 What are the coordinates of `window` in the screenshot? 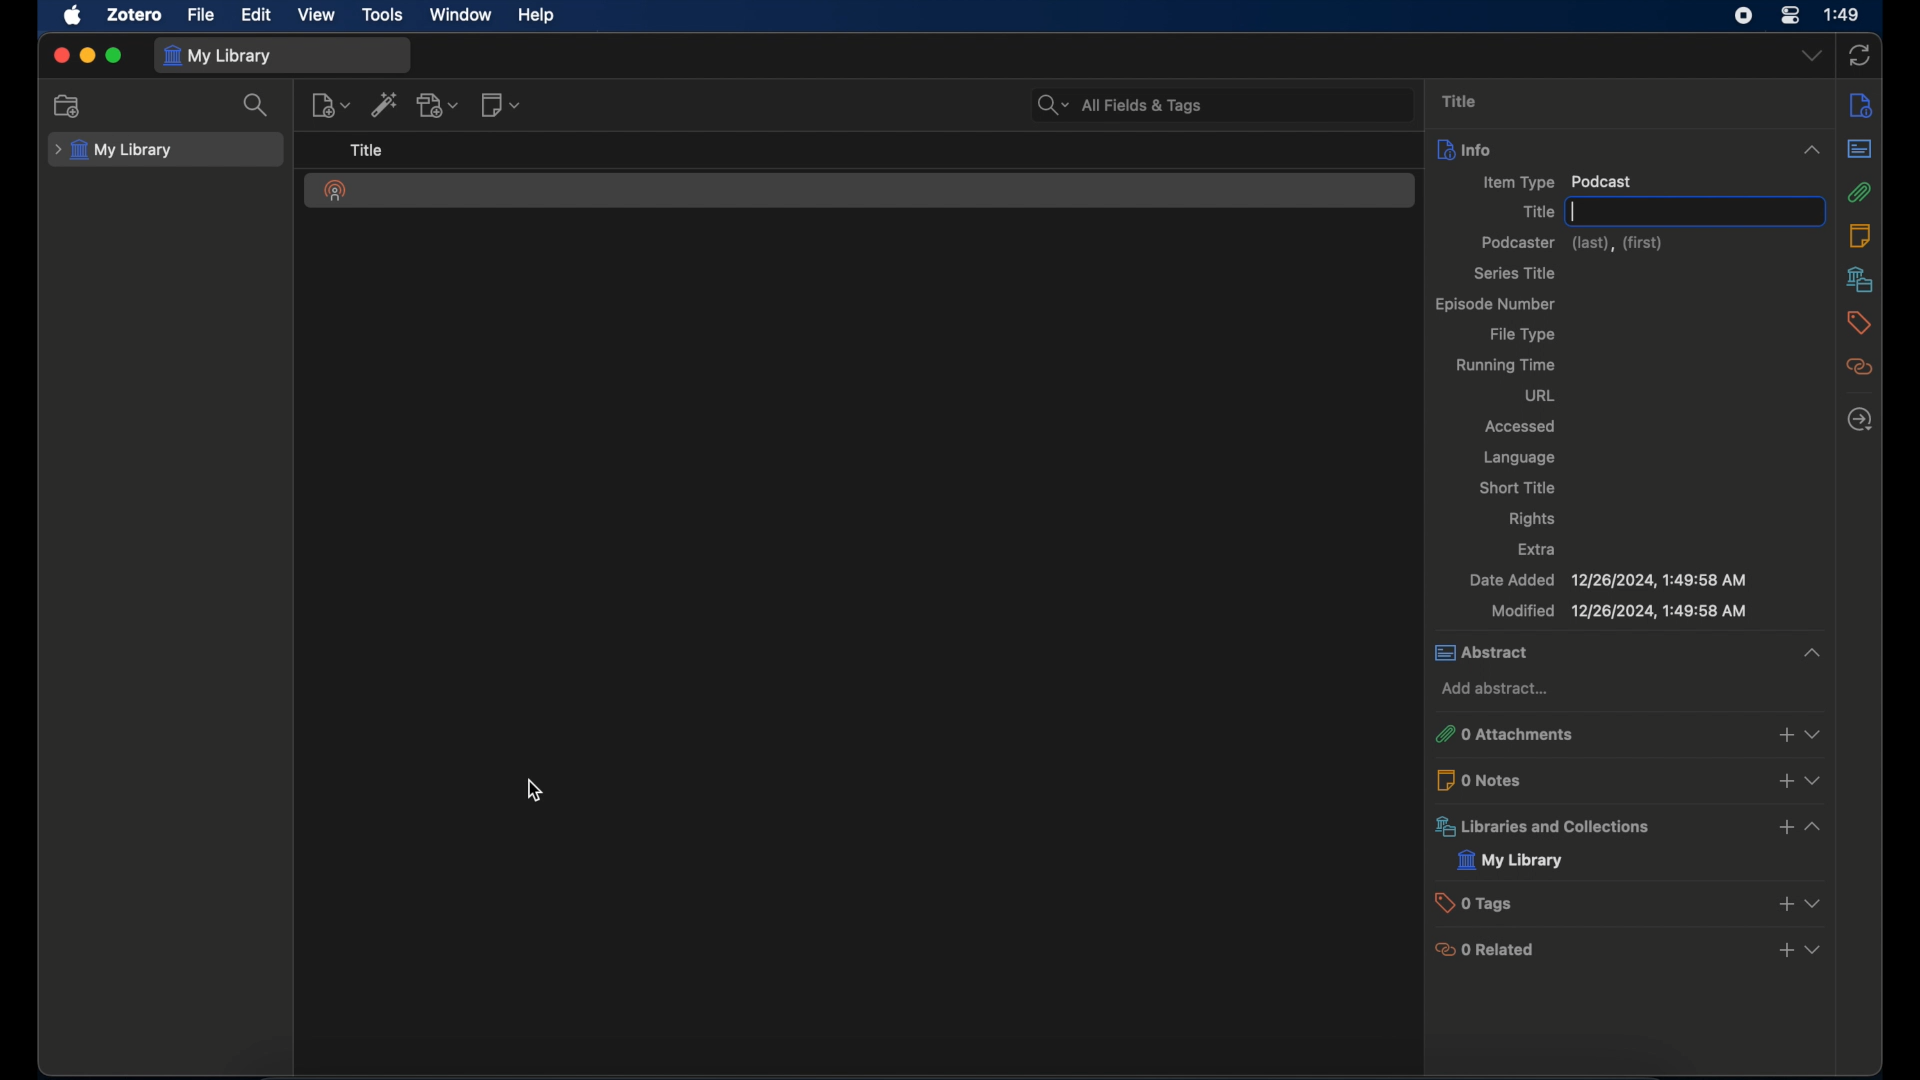 It's located at (461, 14).